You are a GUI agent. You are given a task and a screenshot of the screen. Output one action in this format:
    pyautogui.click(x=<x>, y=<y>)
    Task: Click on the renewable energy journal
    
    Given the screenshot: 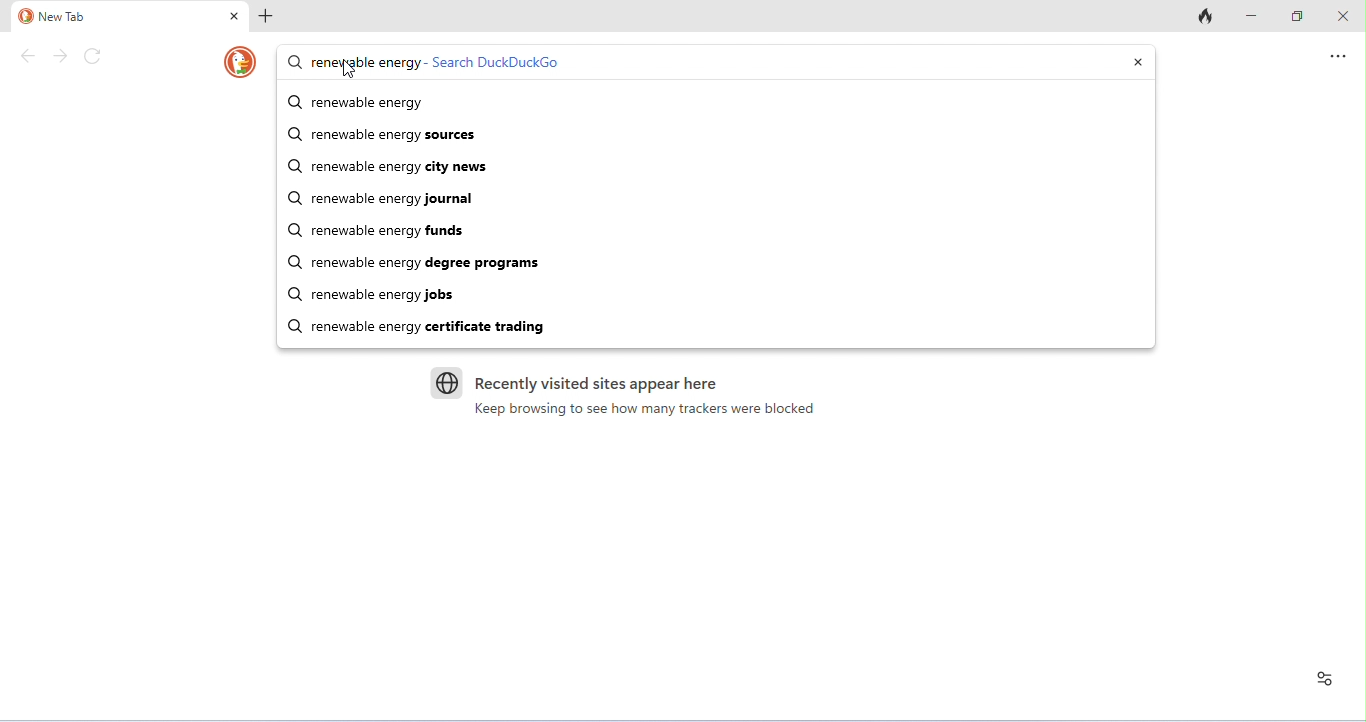 What is the action you would take?
    pyautogui.click(x=728, y=200)
    